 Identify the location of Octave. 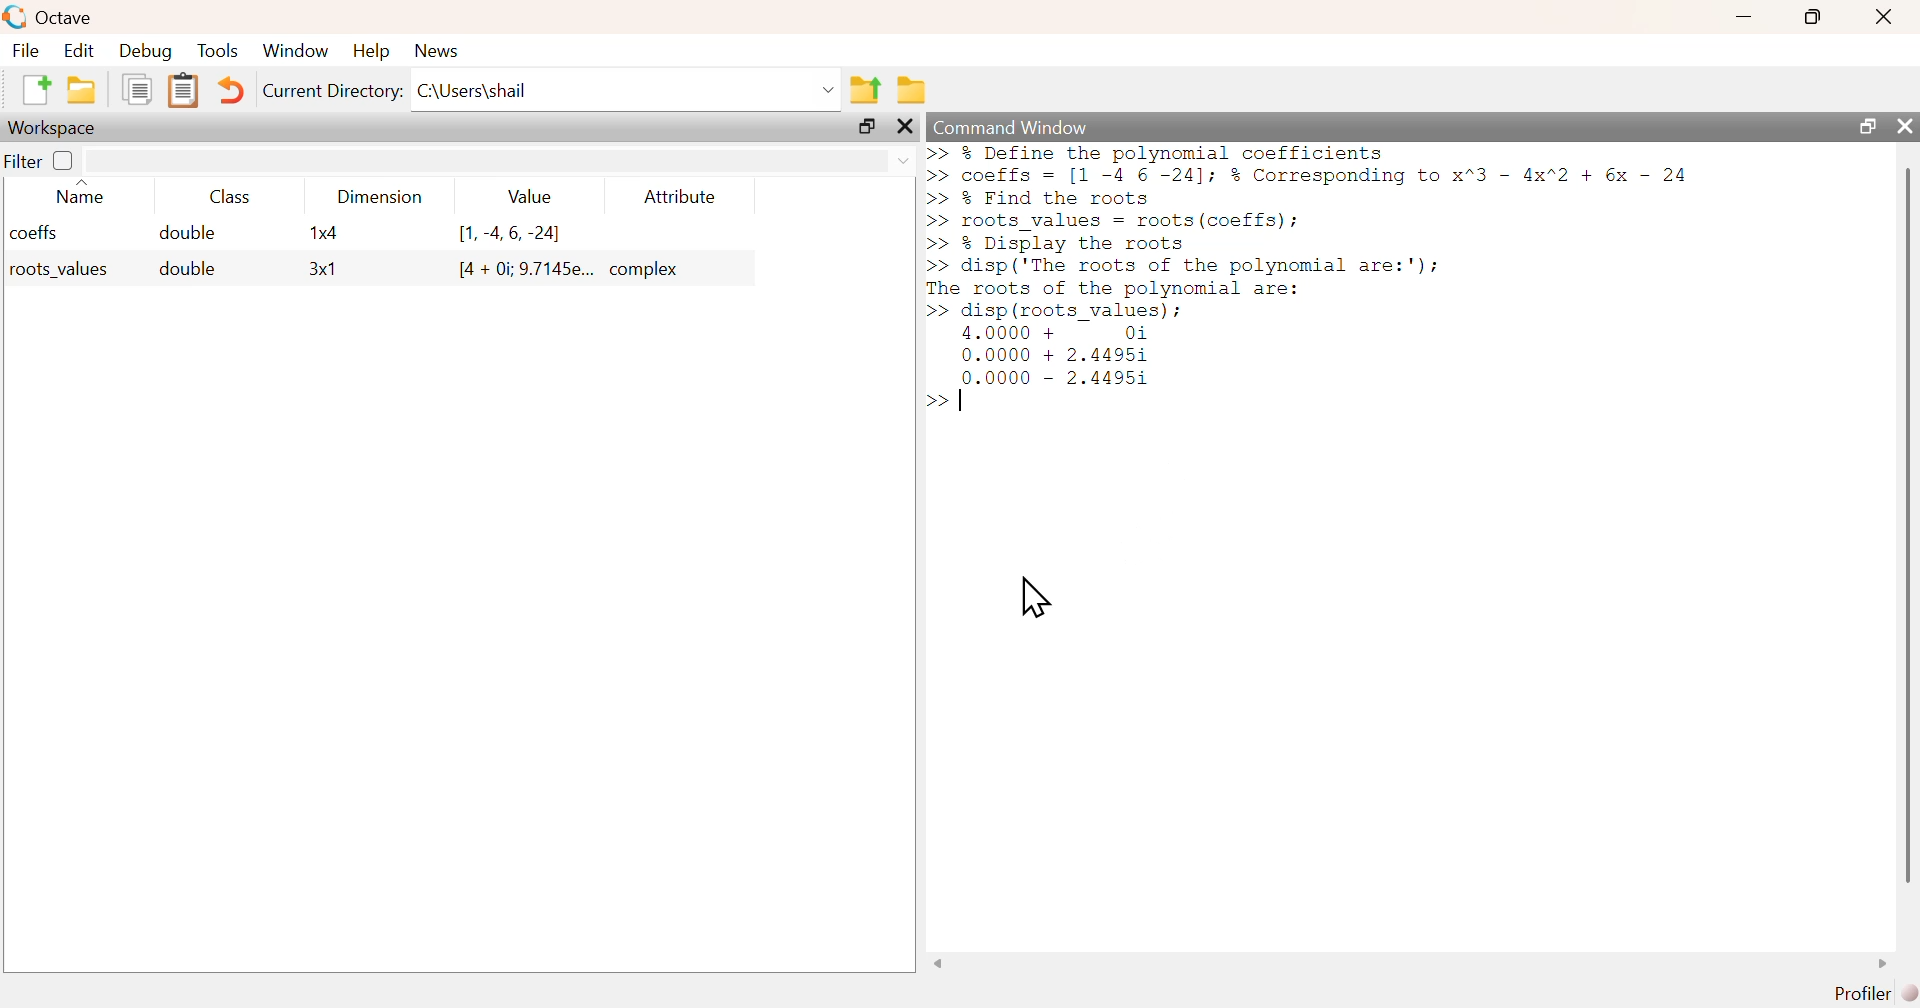
(64, 17).